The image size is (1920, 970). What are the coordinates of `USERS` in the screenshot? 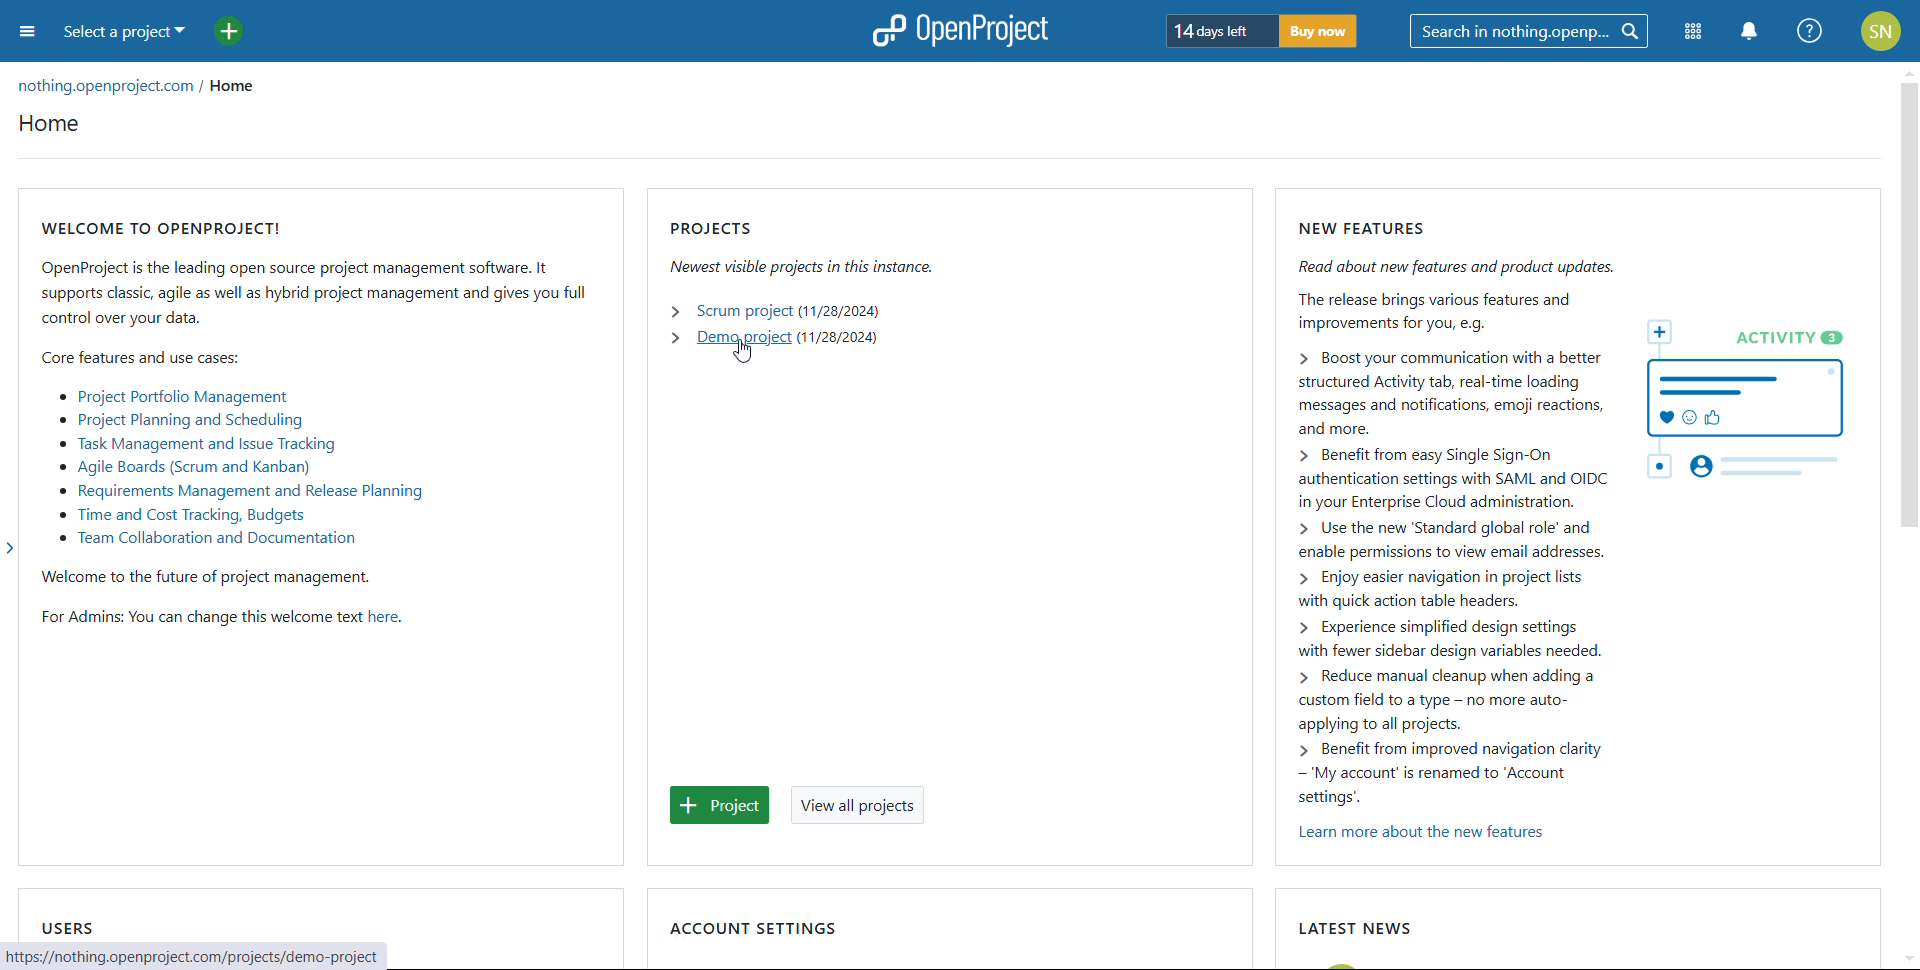 It's located at (67, 923).